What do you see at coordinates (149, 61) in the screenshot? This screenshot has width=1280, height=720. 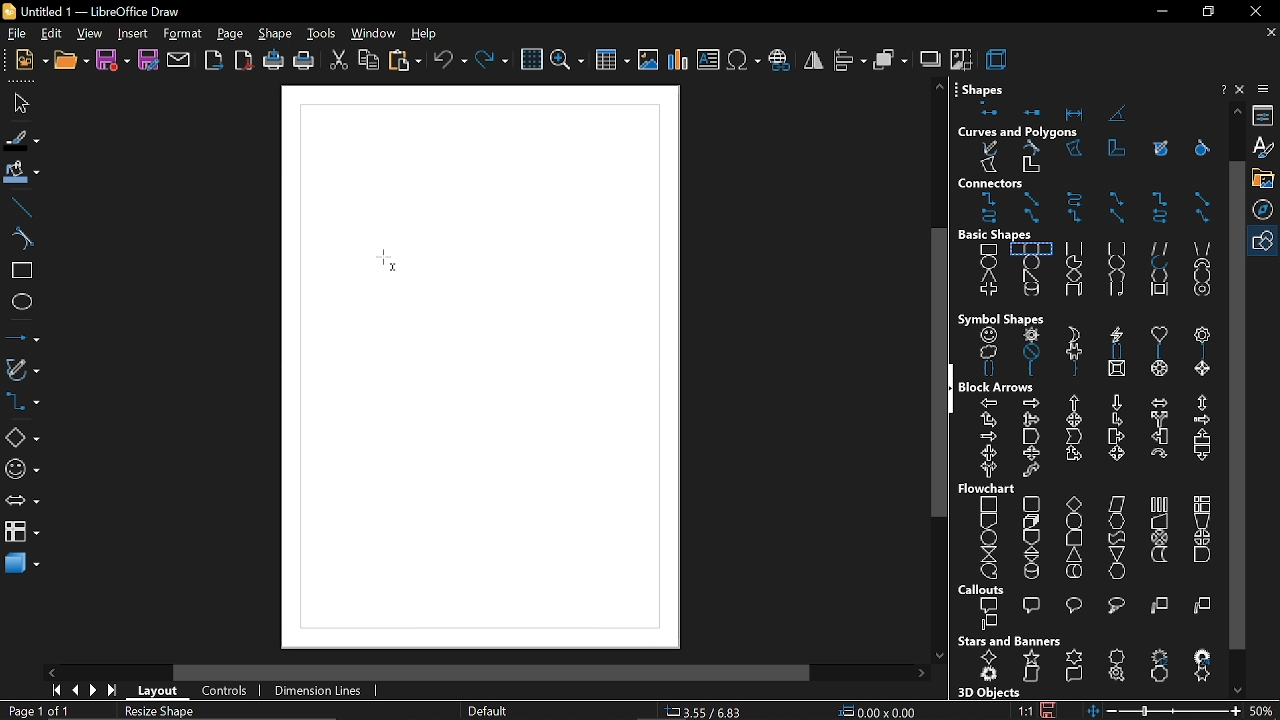 I see `save as` at bounding box center [149, 61].